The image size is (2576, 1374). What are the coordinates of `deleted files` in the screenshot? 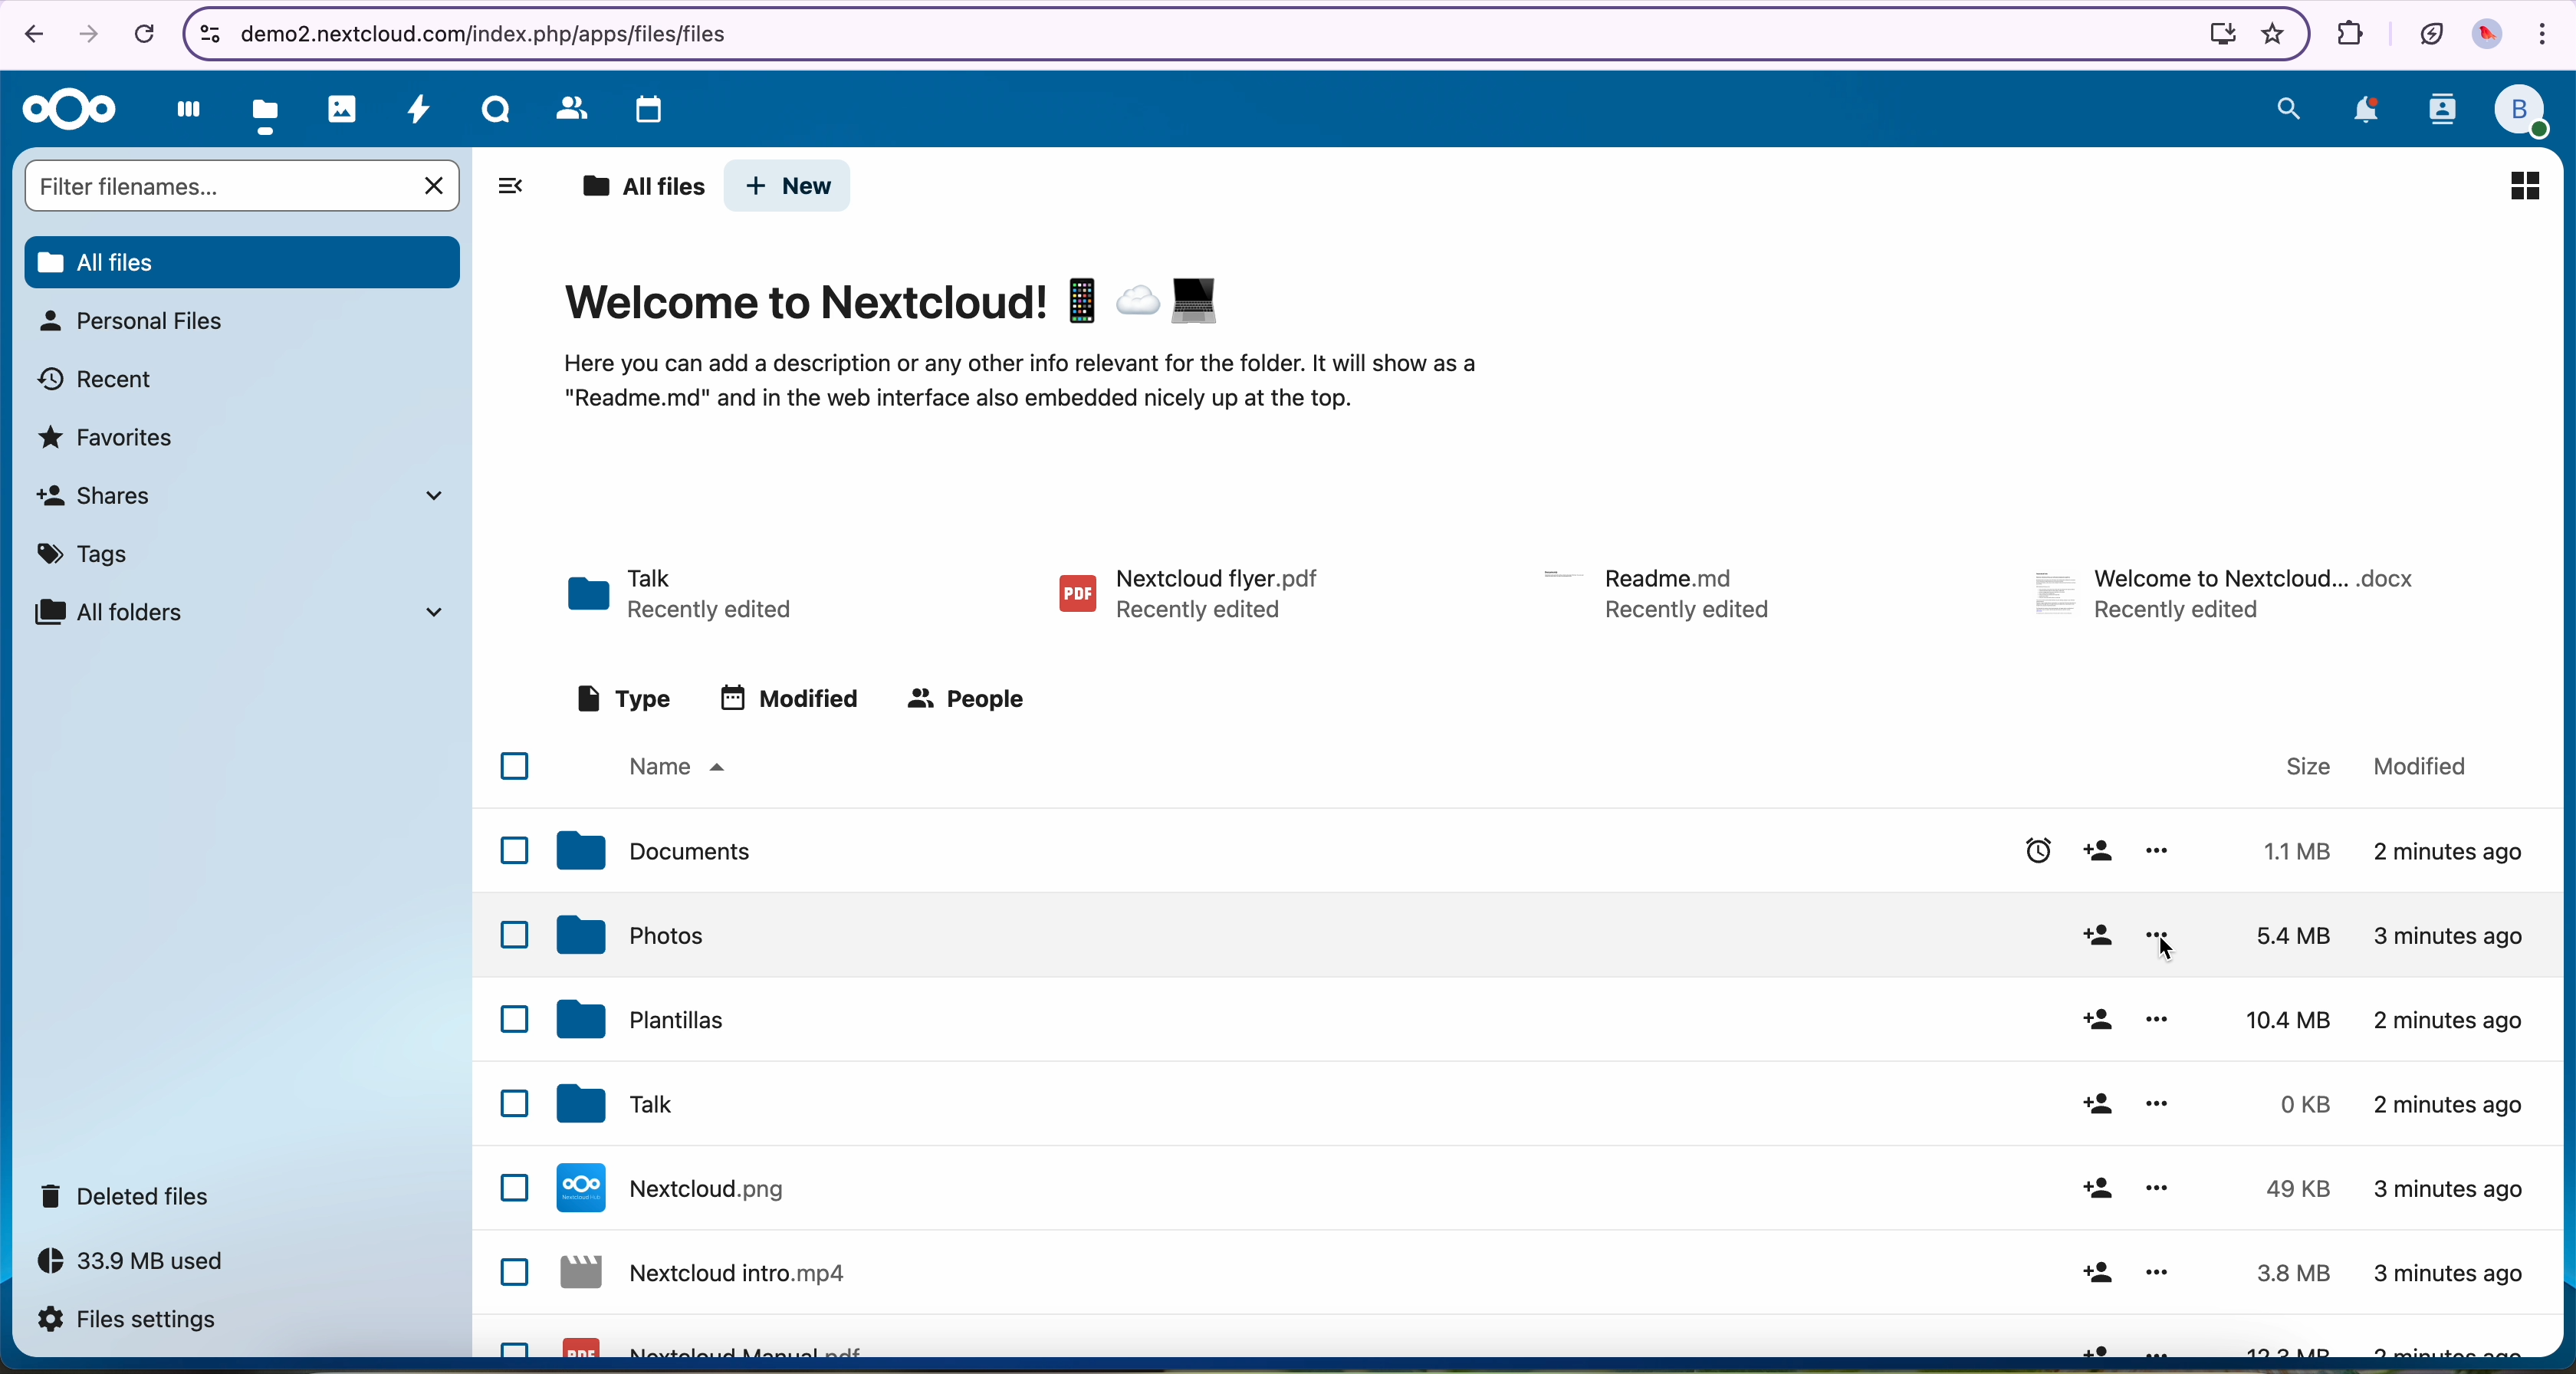 It's located at (130, 1197).